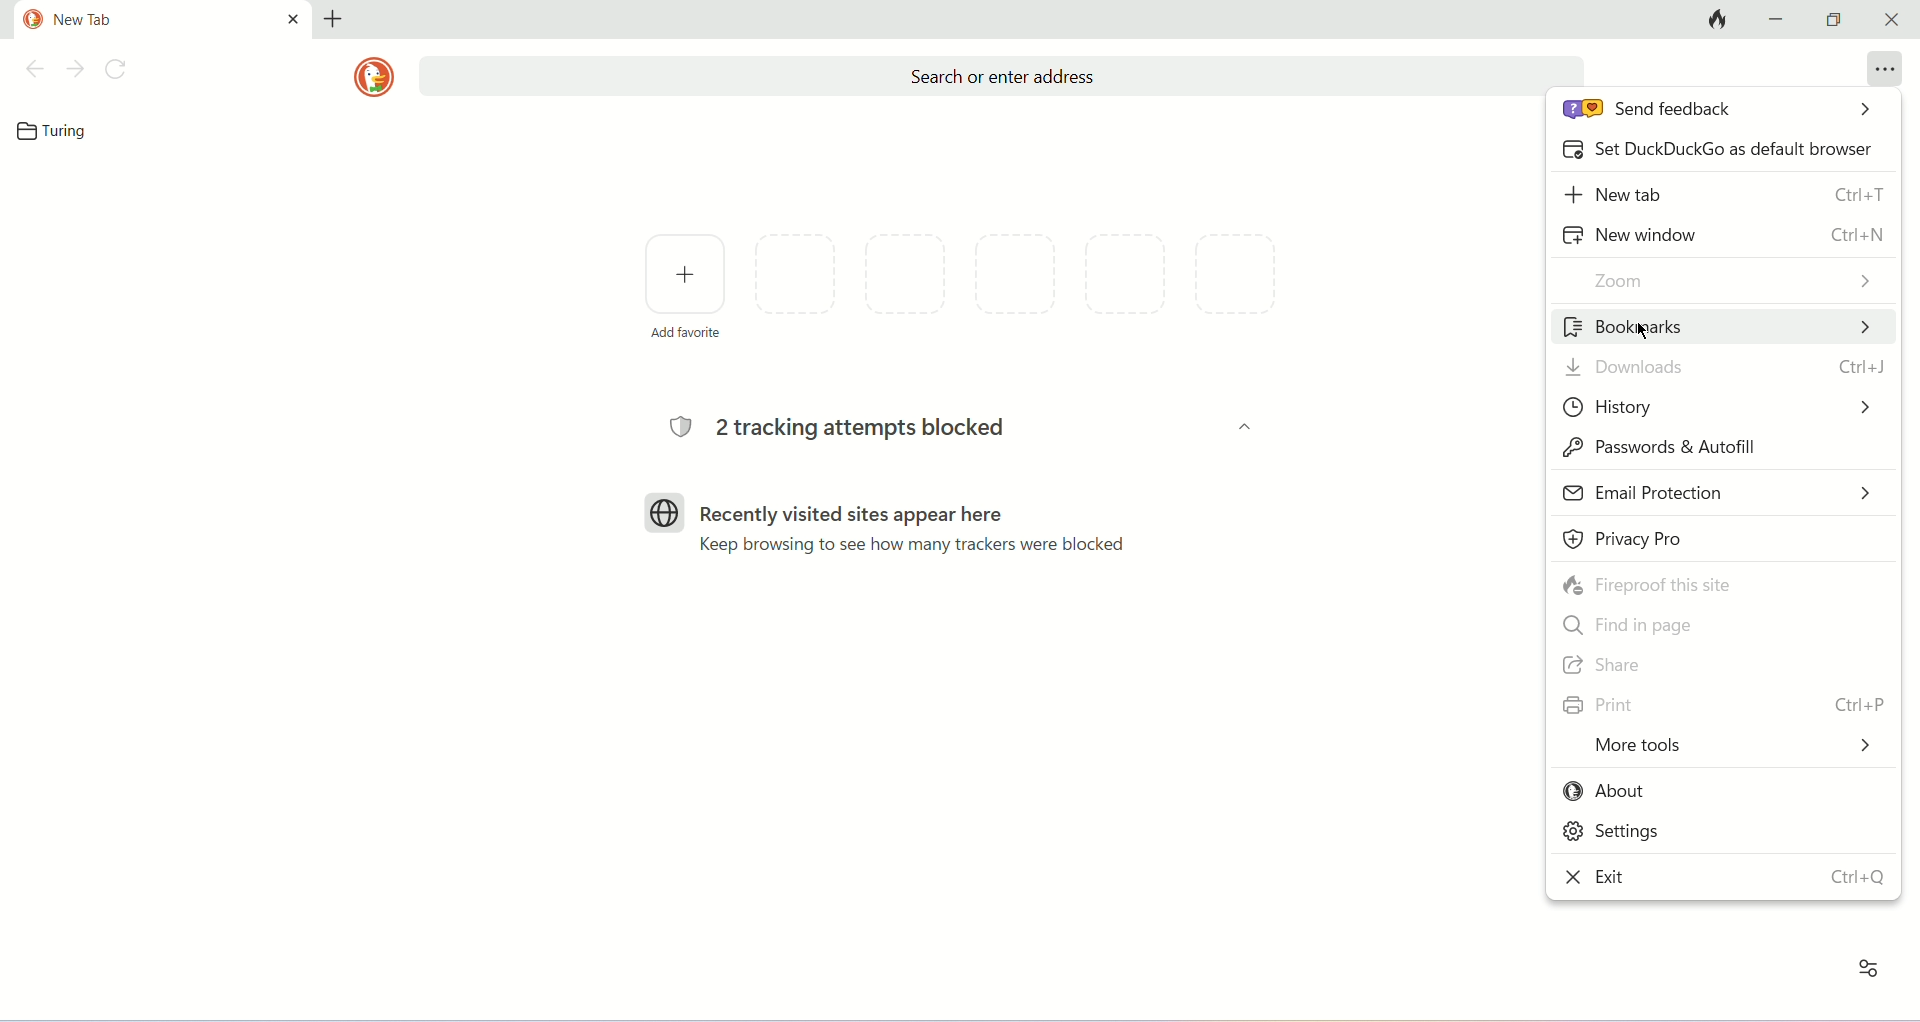  What do you see at coordinates (335, 17) in the screenshot?
I see `new tab` at bounding box center [335, 17].